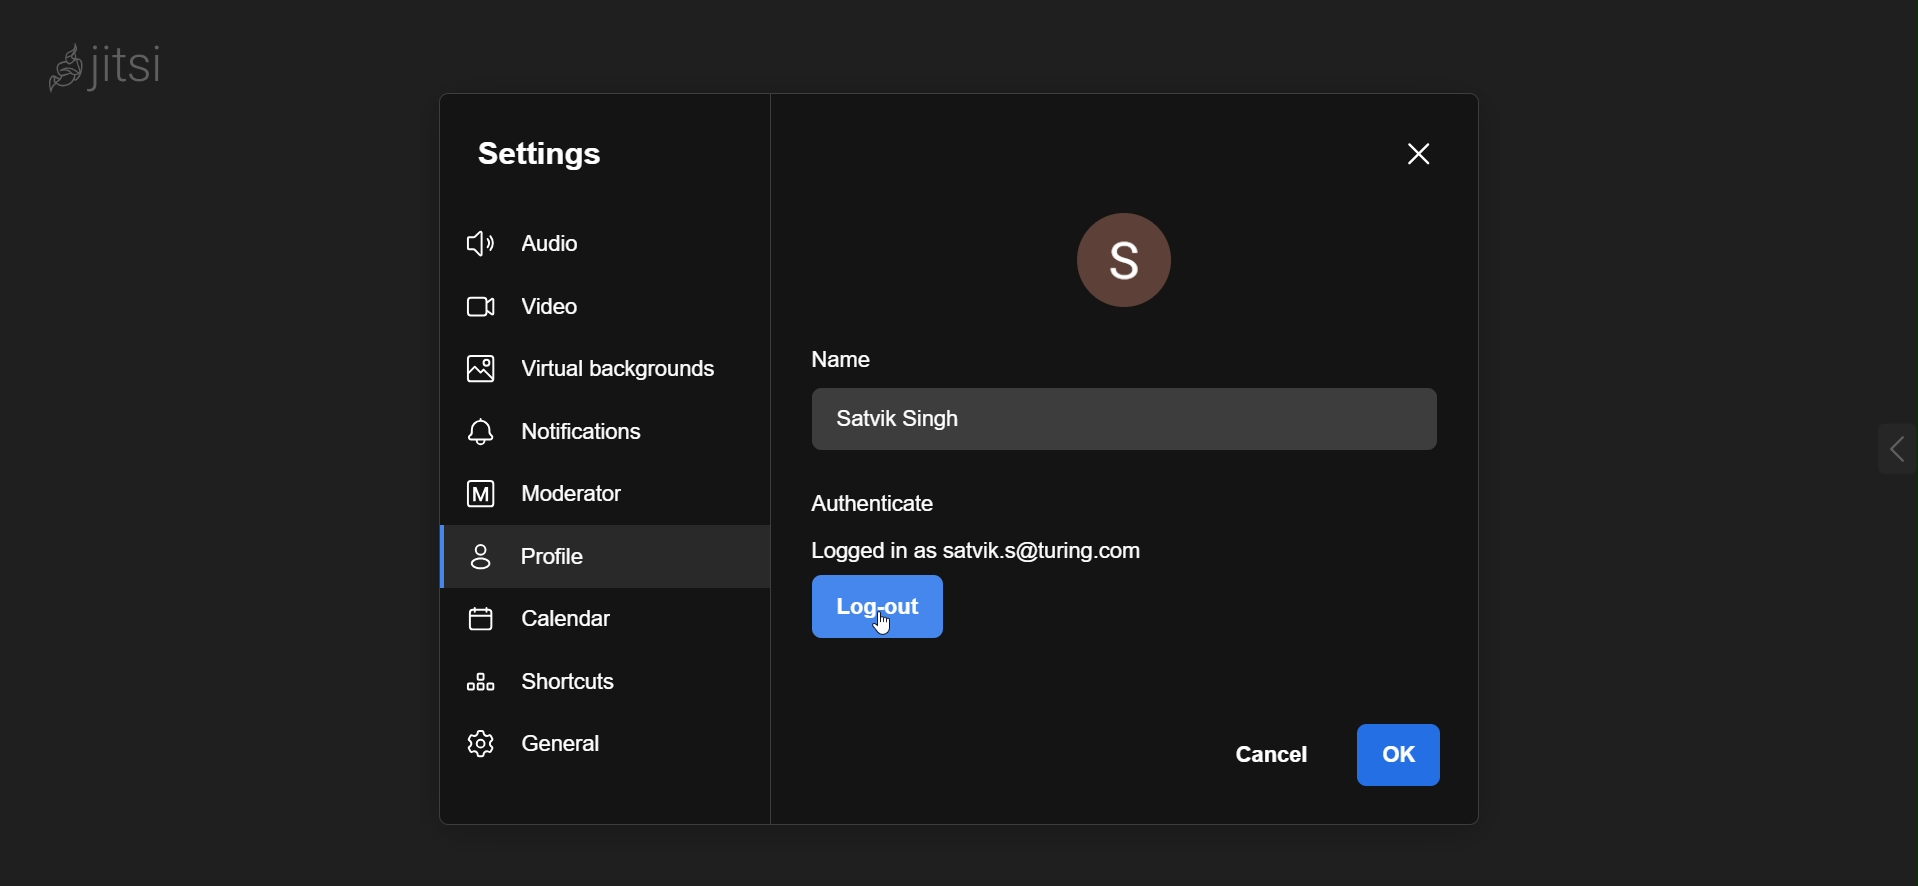 This screenshot has width=1918, height=886. I want to click on cancel, so click(1272, 758).